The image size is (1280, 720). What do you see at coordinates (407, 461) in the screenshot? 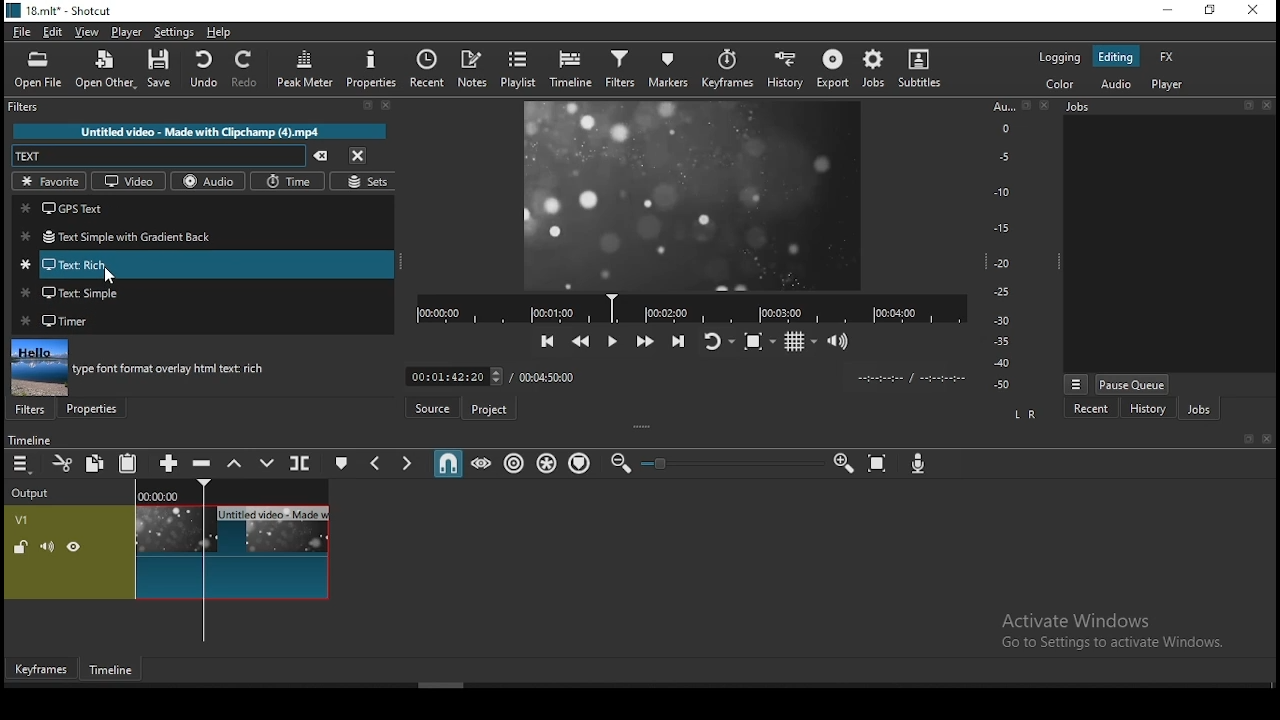
I see `next marker` at bounding box center [407, 461].